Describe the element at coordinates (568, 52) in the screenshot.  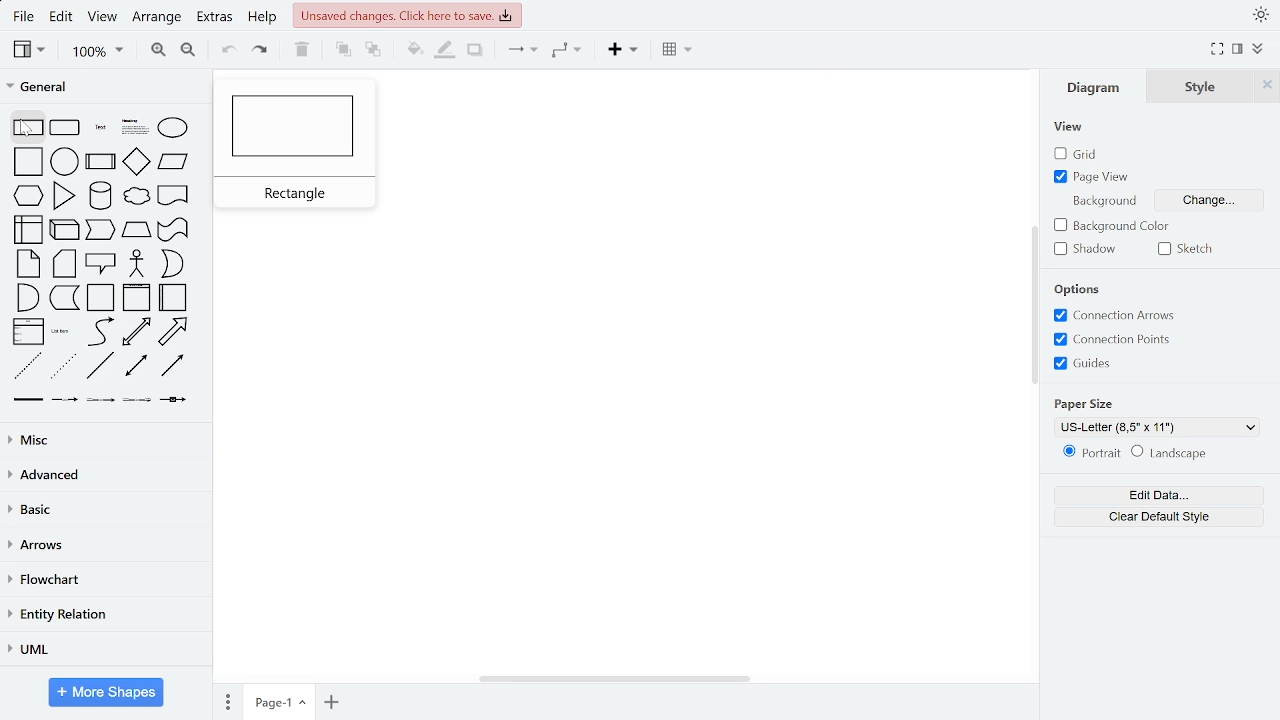
I see `waypoints` at that location.